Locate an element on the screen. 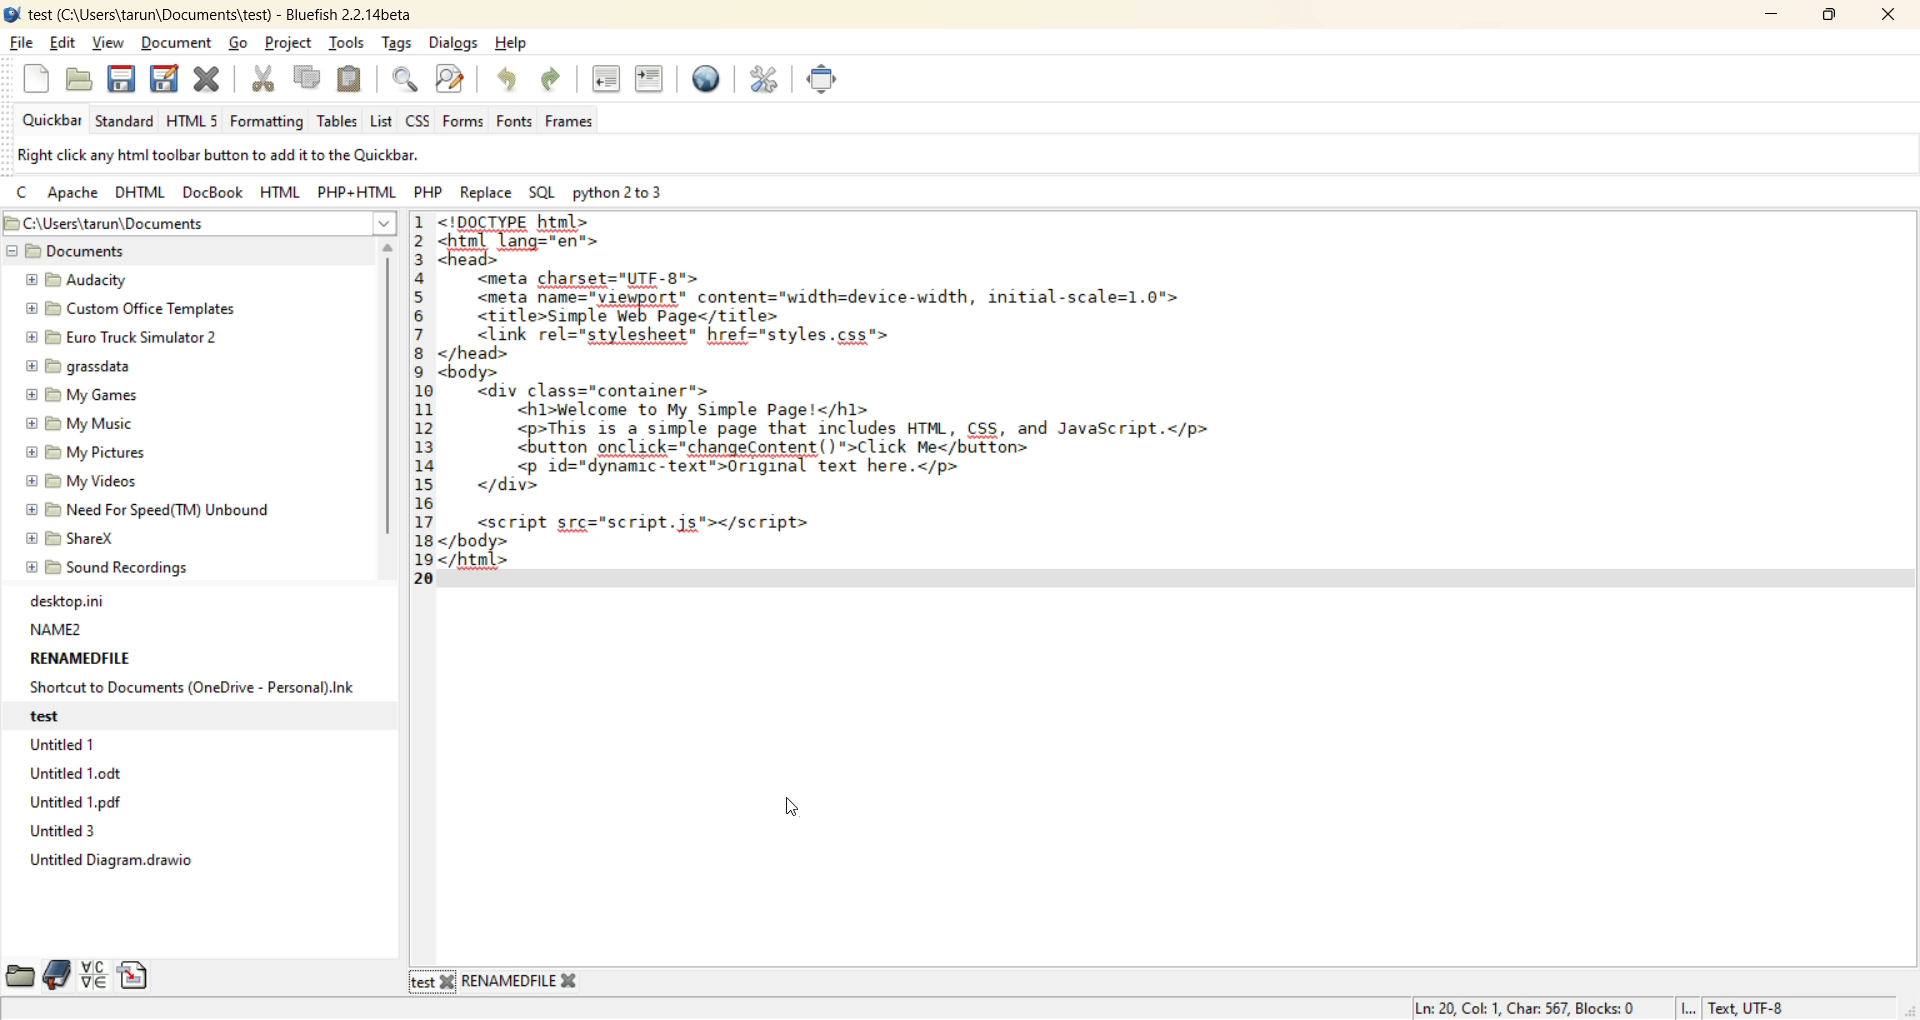 The width and height of the screenshot is (1920, 1020). edit preferences is located at coordinates (768, 83).